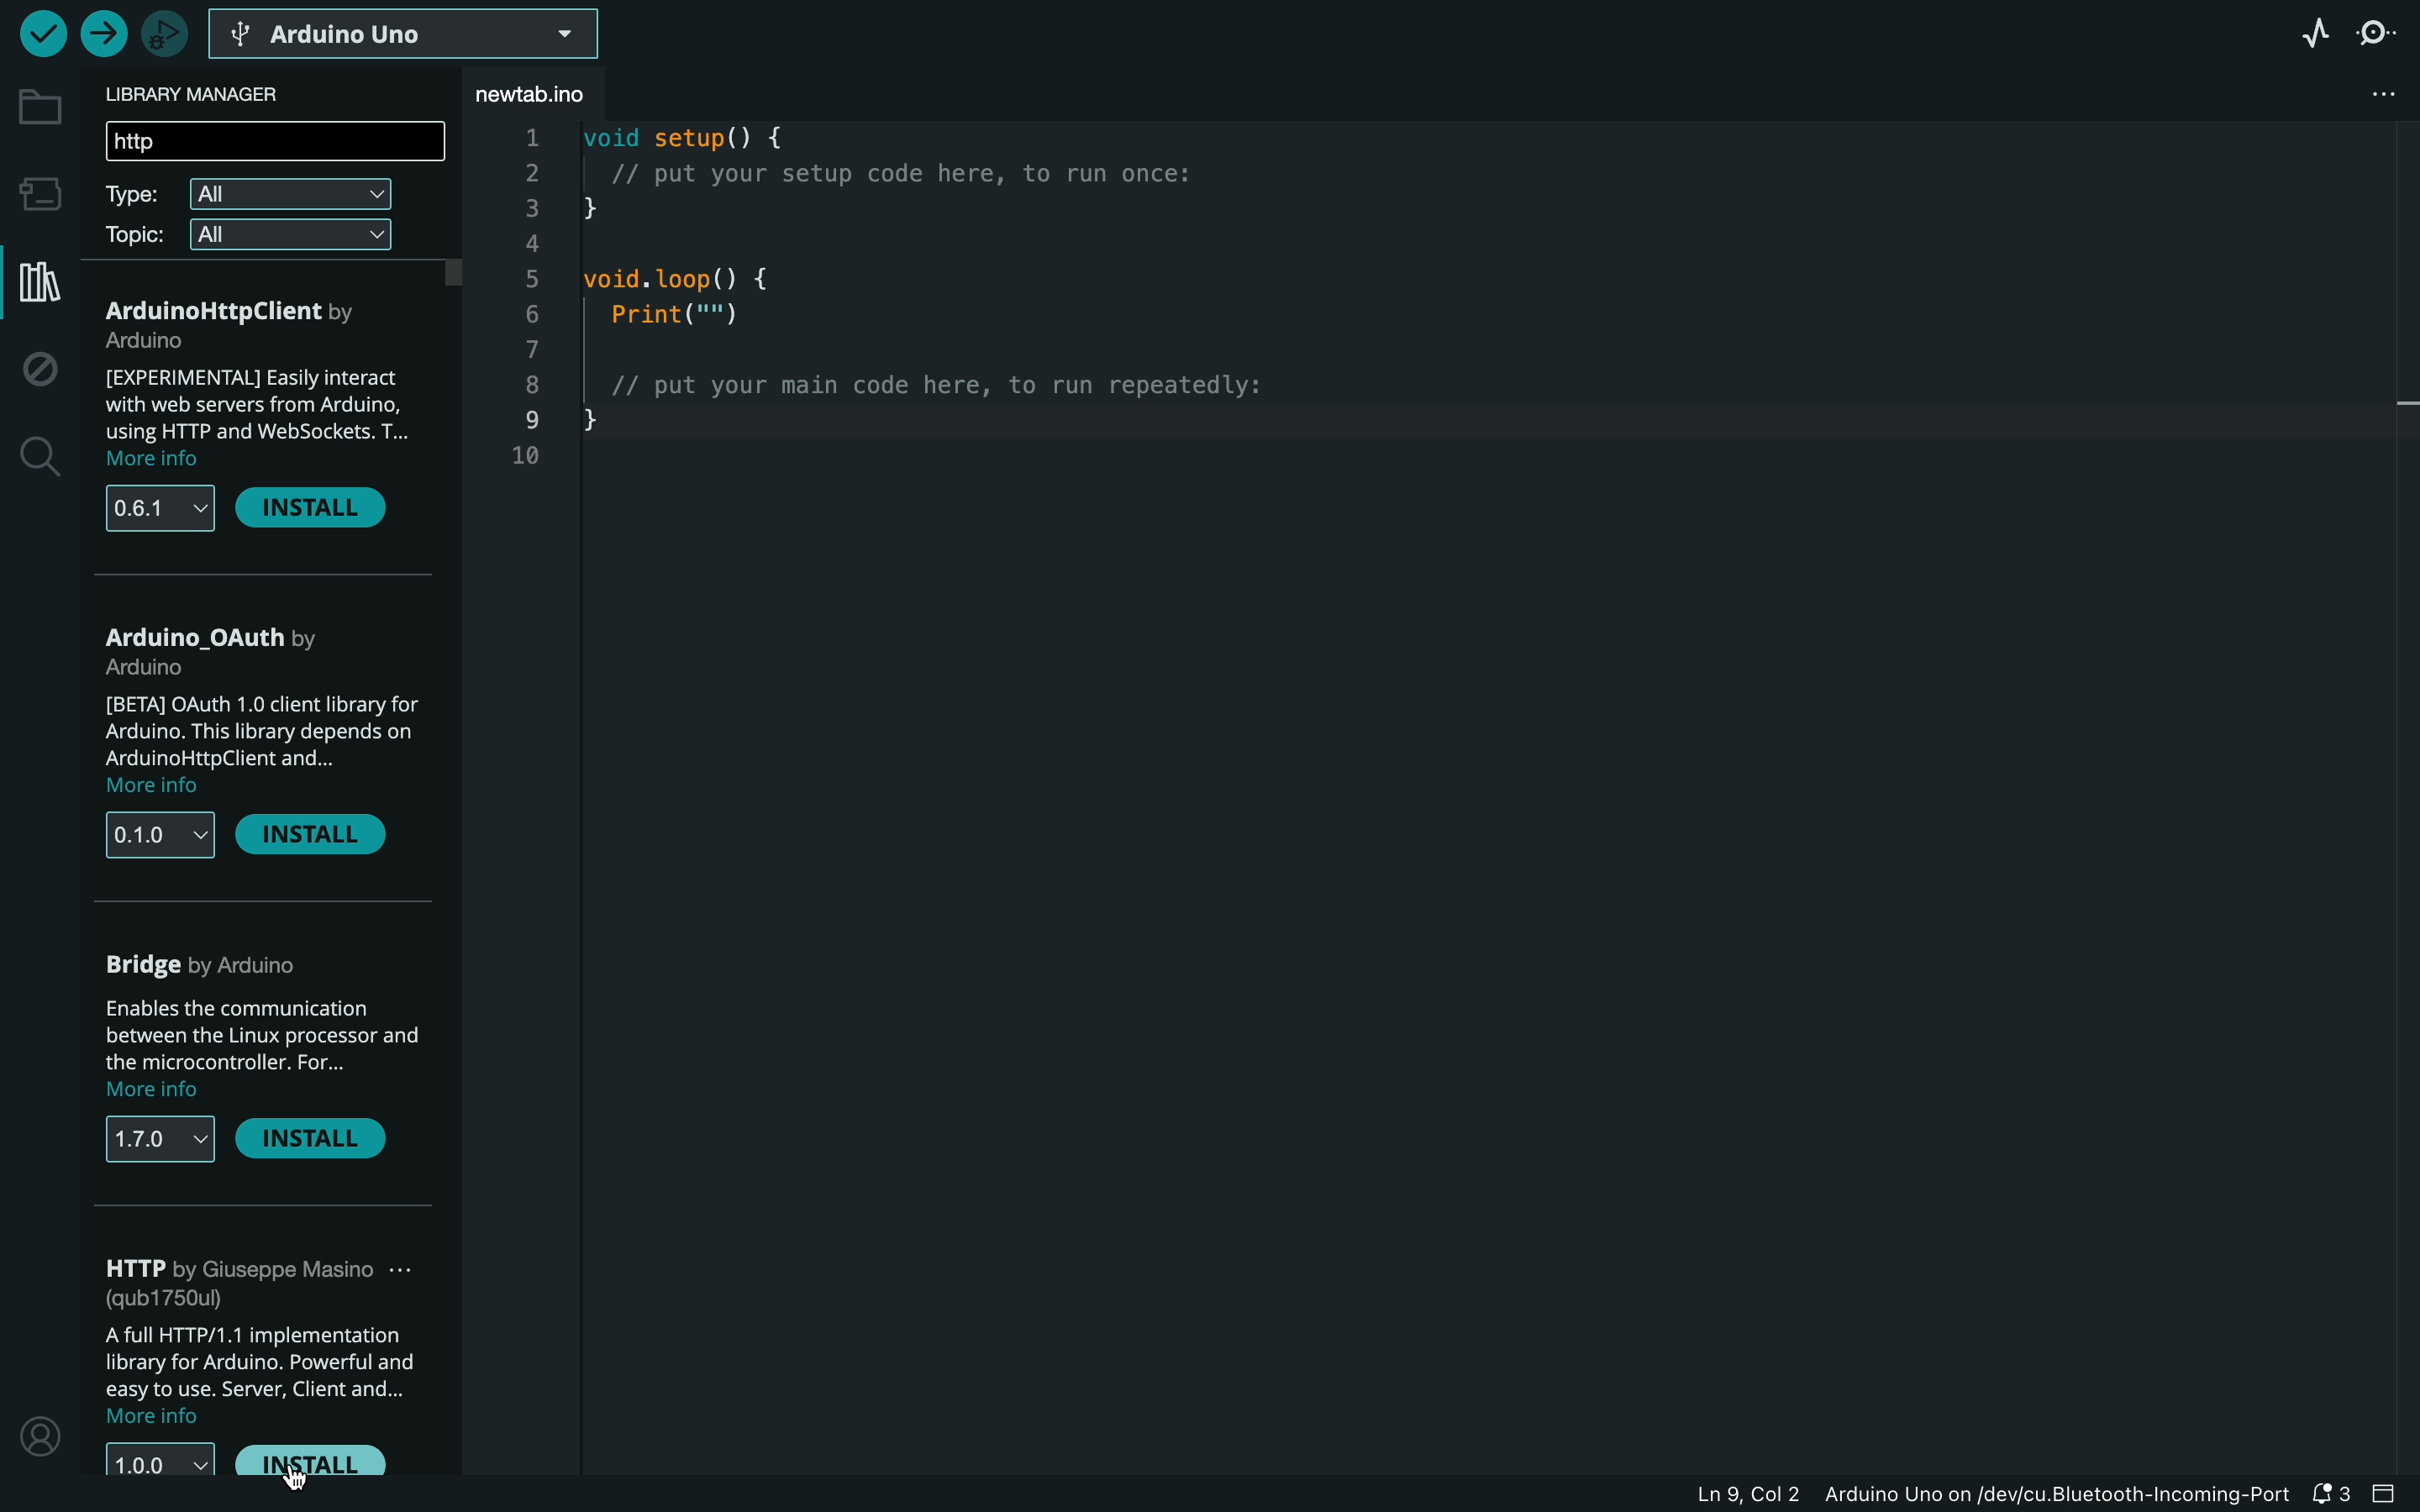 Image resolution: width=2420 pixels, height=1512 pixels. Describe the element at coordinates (37, 459) in the screenshot. I see `search` at that location.